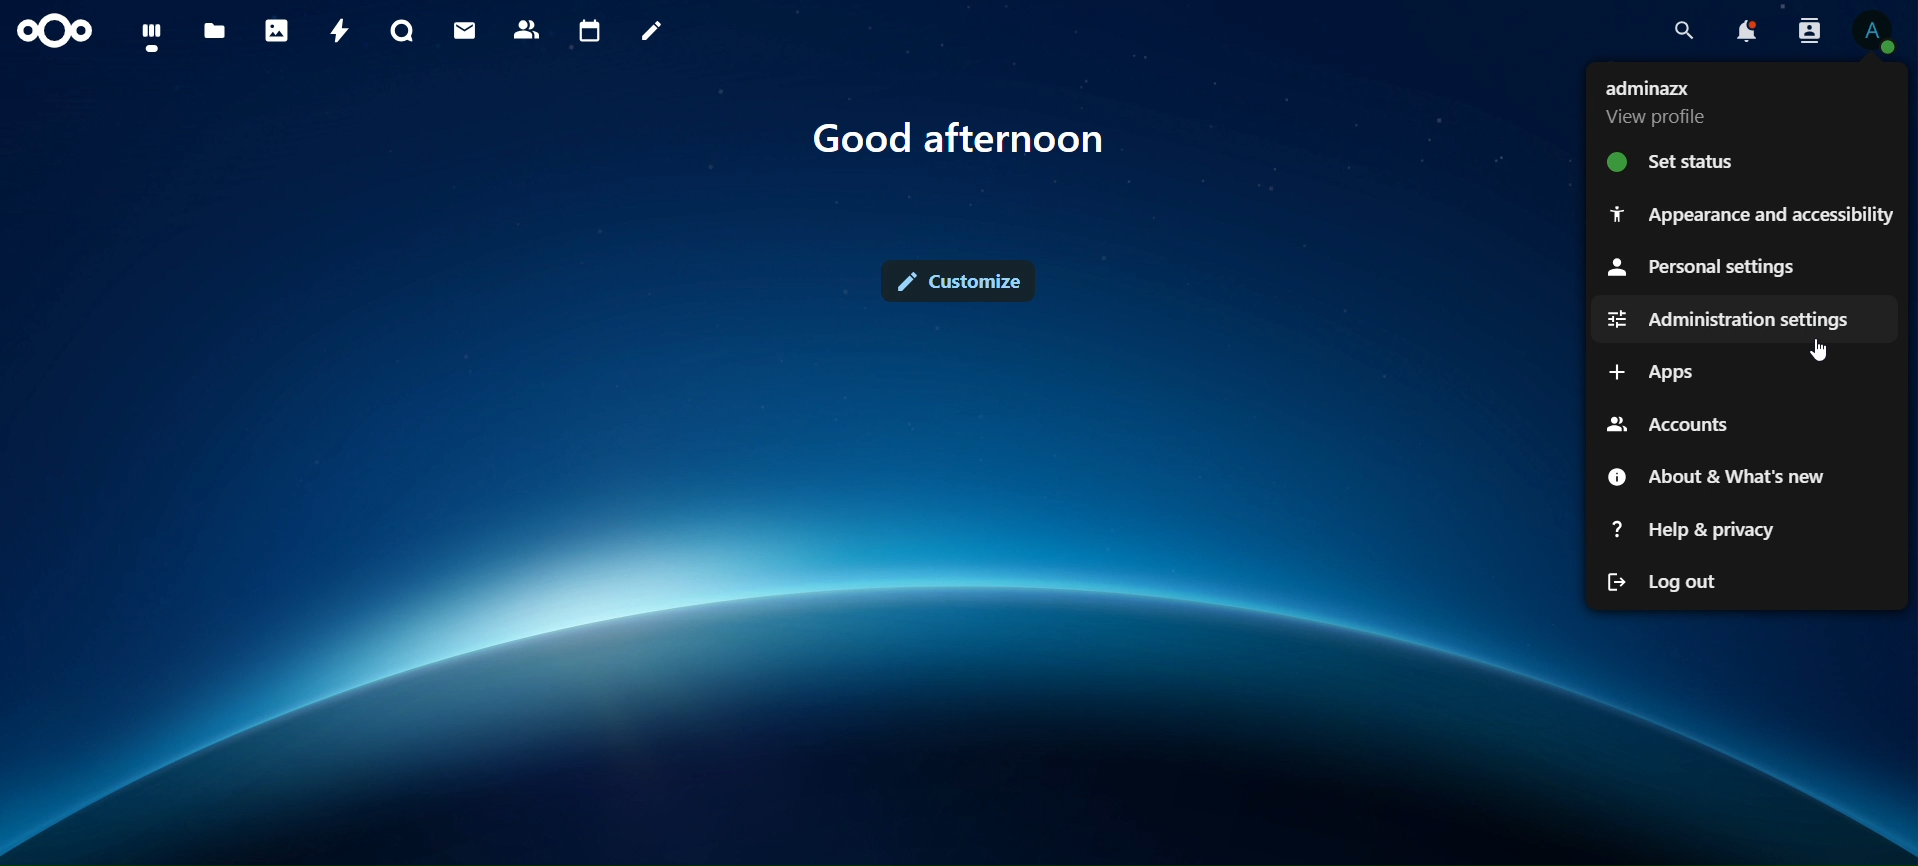 The height and width of the screenshot is (866, 1918). Describe the element at coordinates (1748, 212) in the screenshot. I see `appearance and accesibility` at that location.